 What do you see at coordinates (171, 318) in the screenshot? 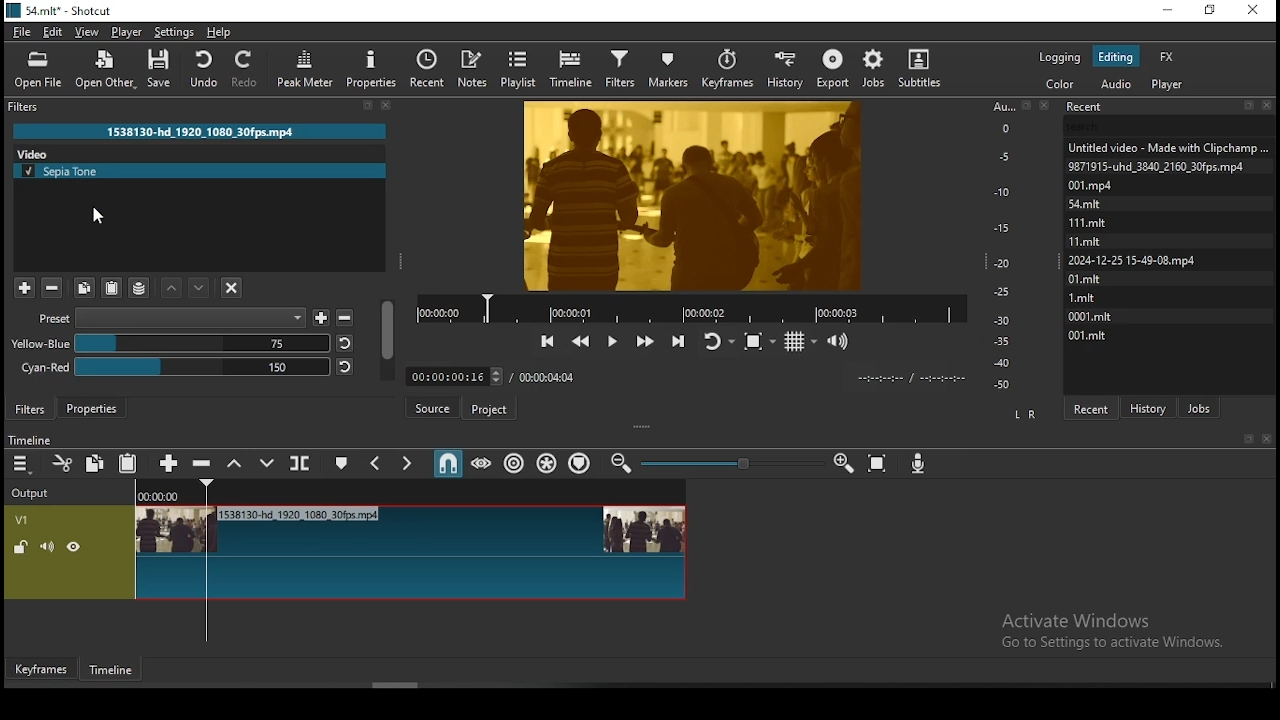
I see `presets` at bounding box center [171, 318].